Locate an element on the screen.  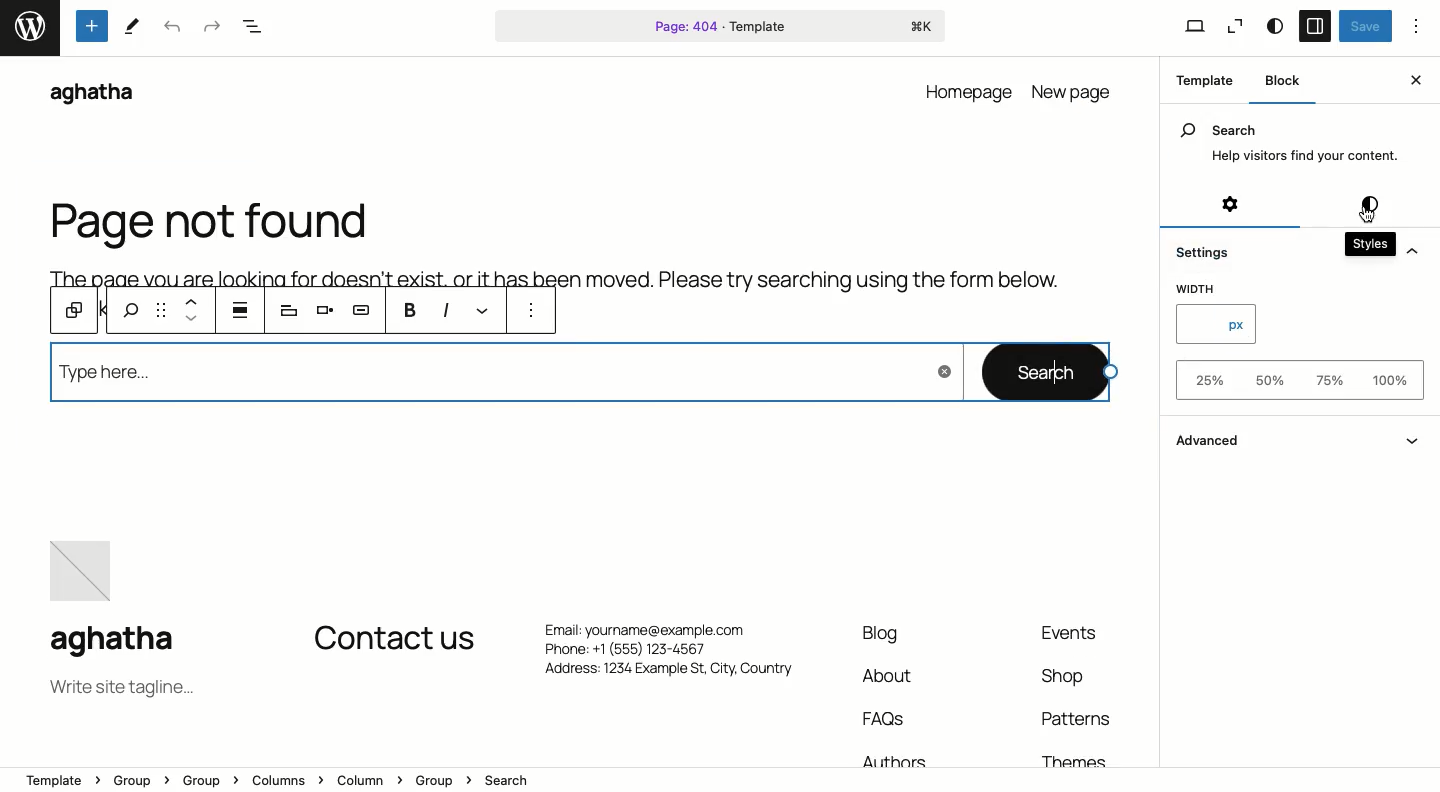
Shop is located at coordinates (1071, 677).